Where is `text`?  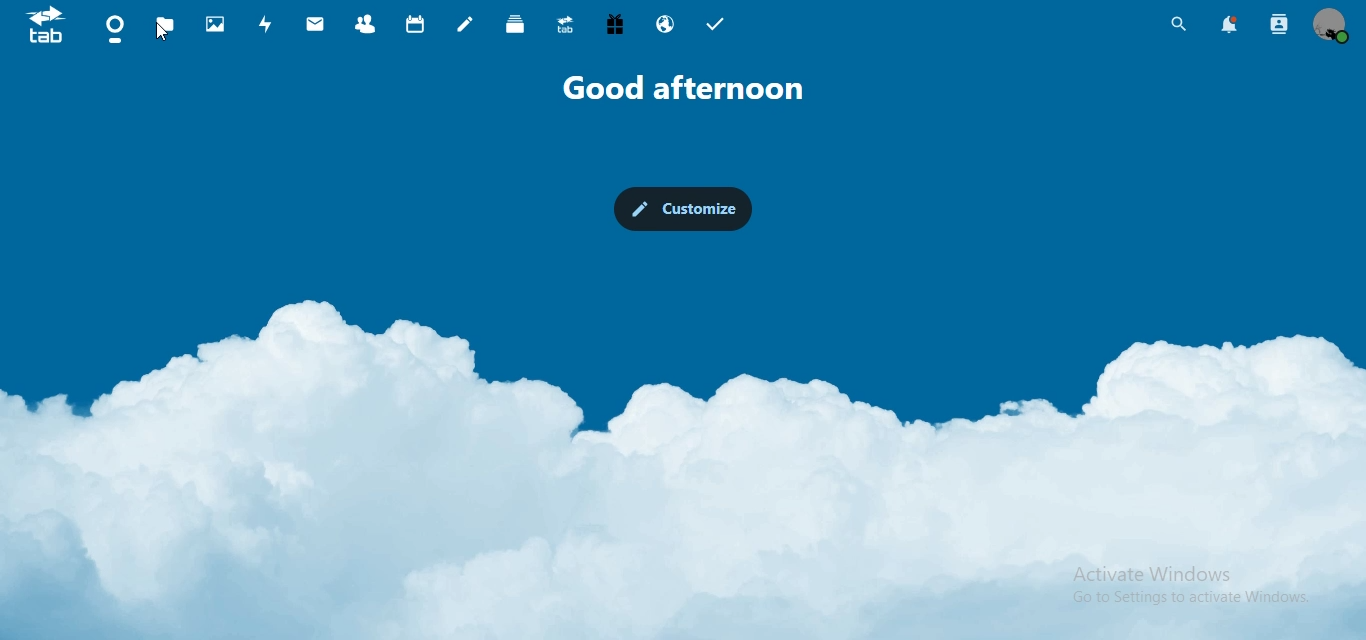 text is located at coordinates (683, 88).